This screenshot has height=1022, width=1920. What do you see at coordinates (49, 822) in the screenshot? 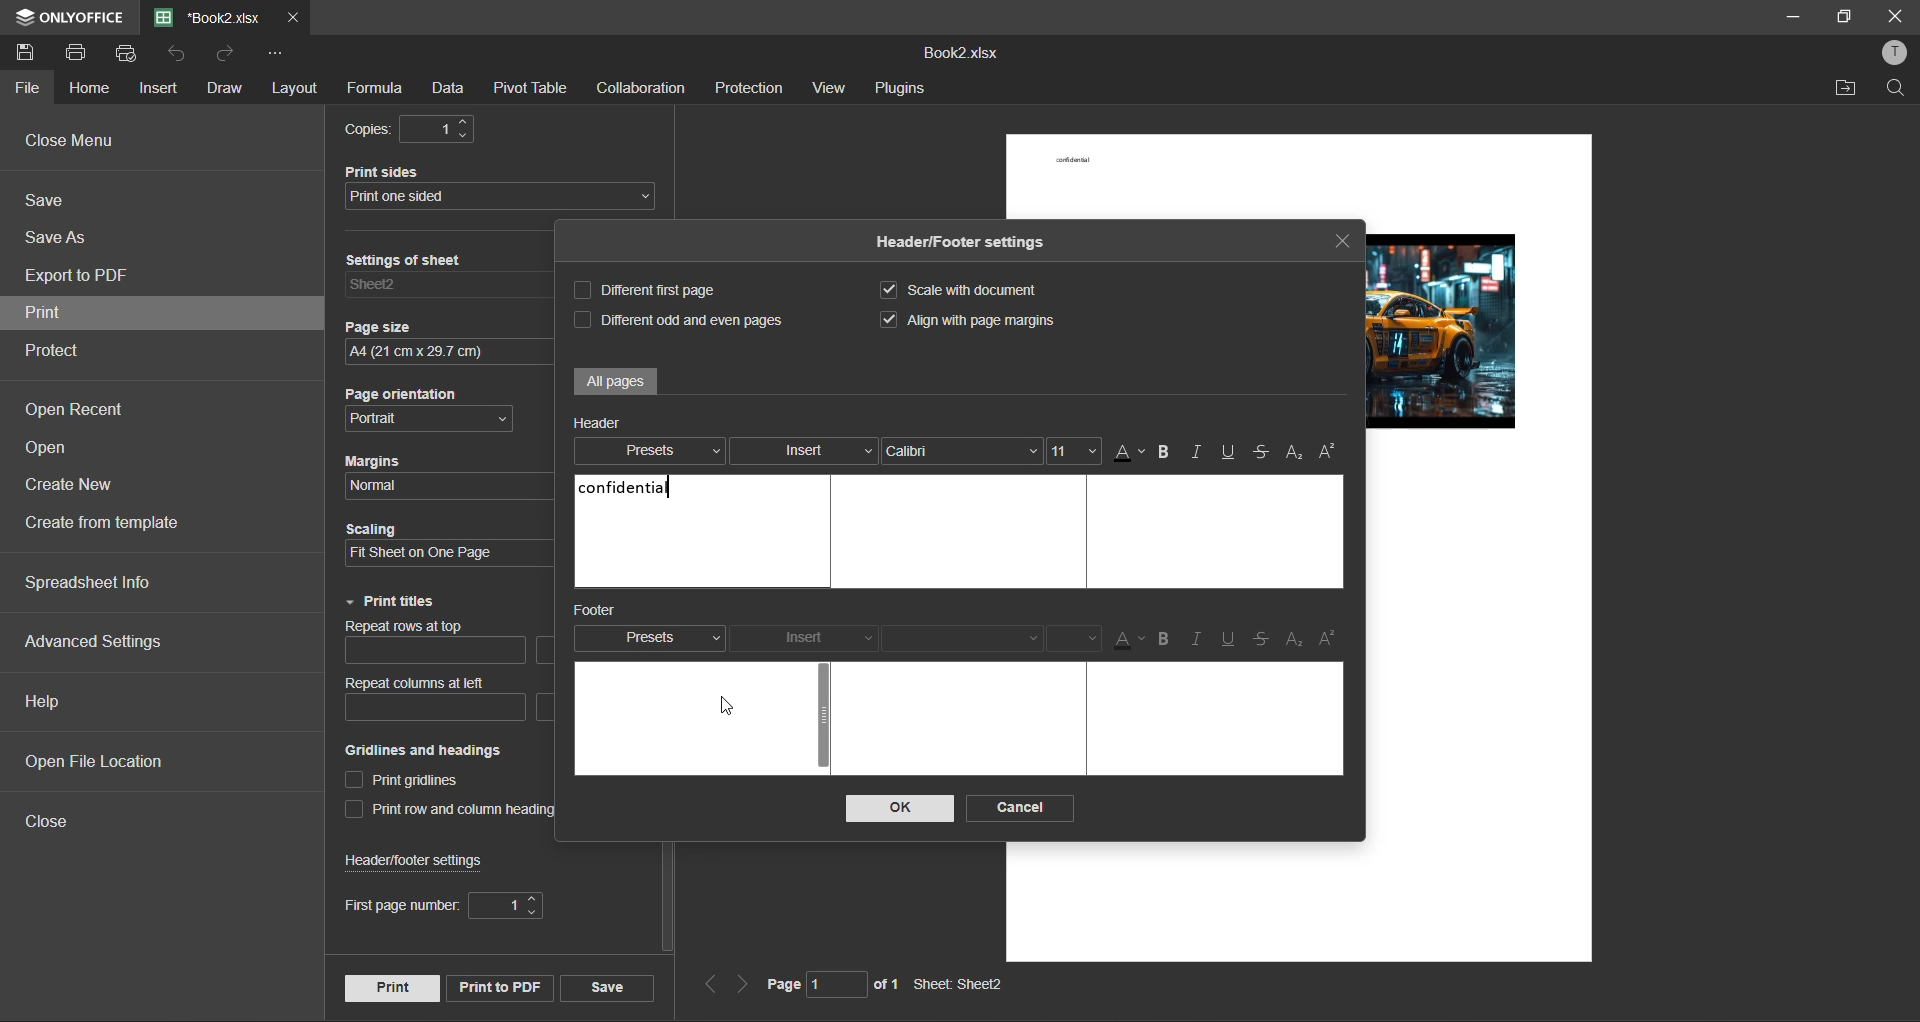
I see `close` at bounding box center [49, 822].